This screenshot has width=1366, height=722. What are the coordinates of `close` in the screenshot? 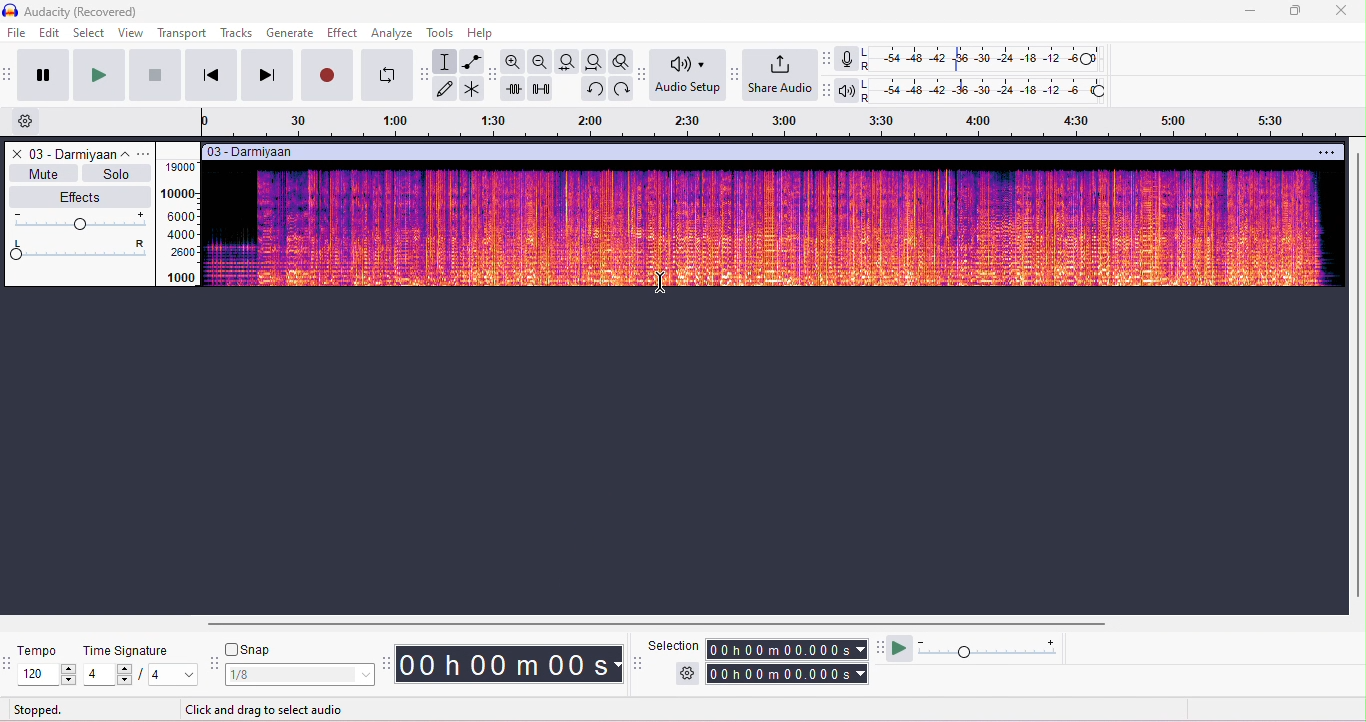 It's located at (1342, 11).